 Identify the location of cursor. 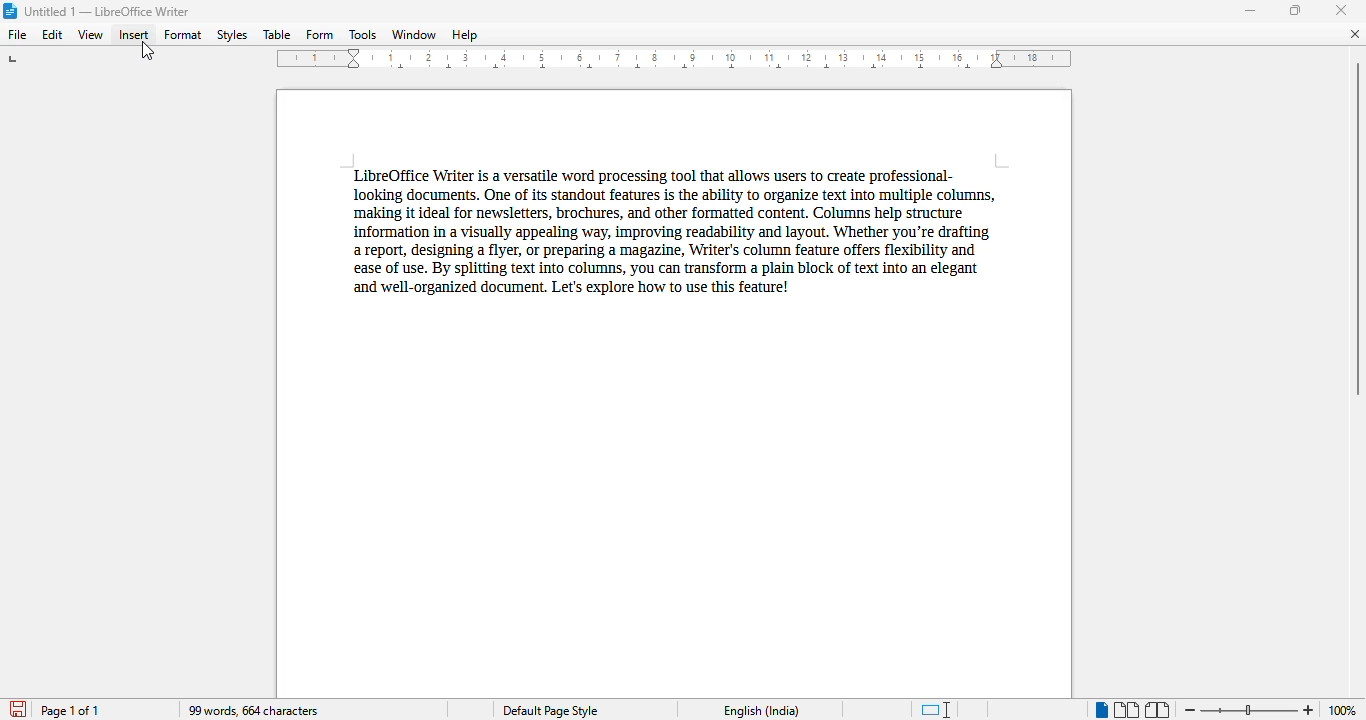
(147, 53).